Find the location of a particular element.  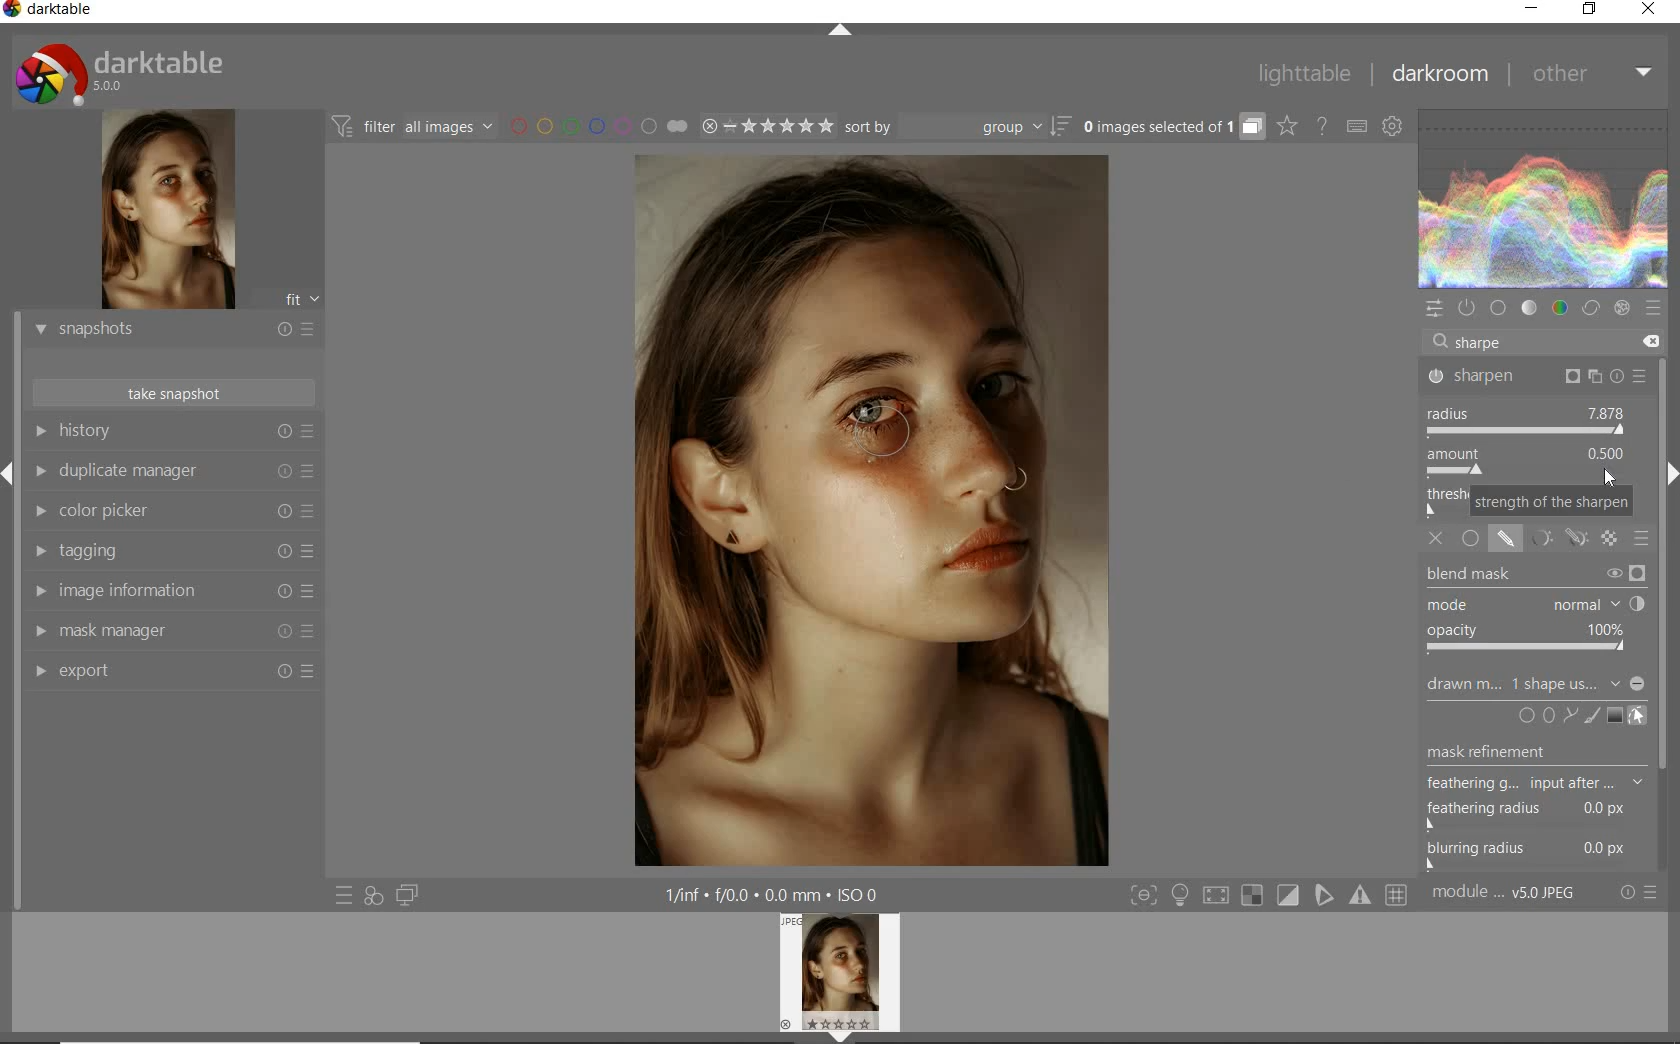

ADD GRADIENT is located at coordinates (1615, 716).